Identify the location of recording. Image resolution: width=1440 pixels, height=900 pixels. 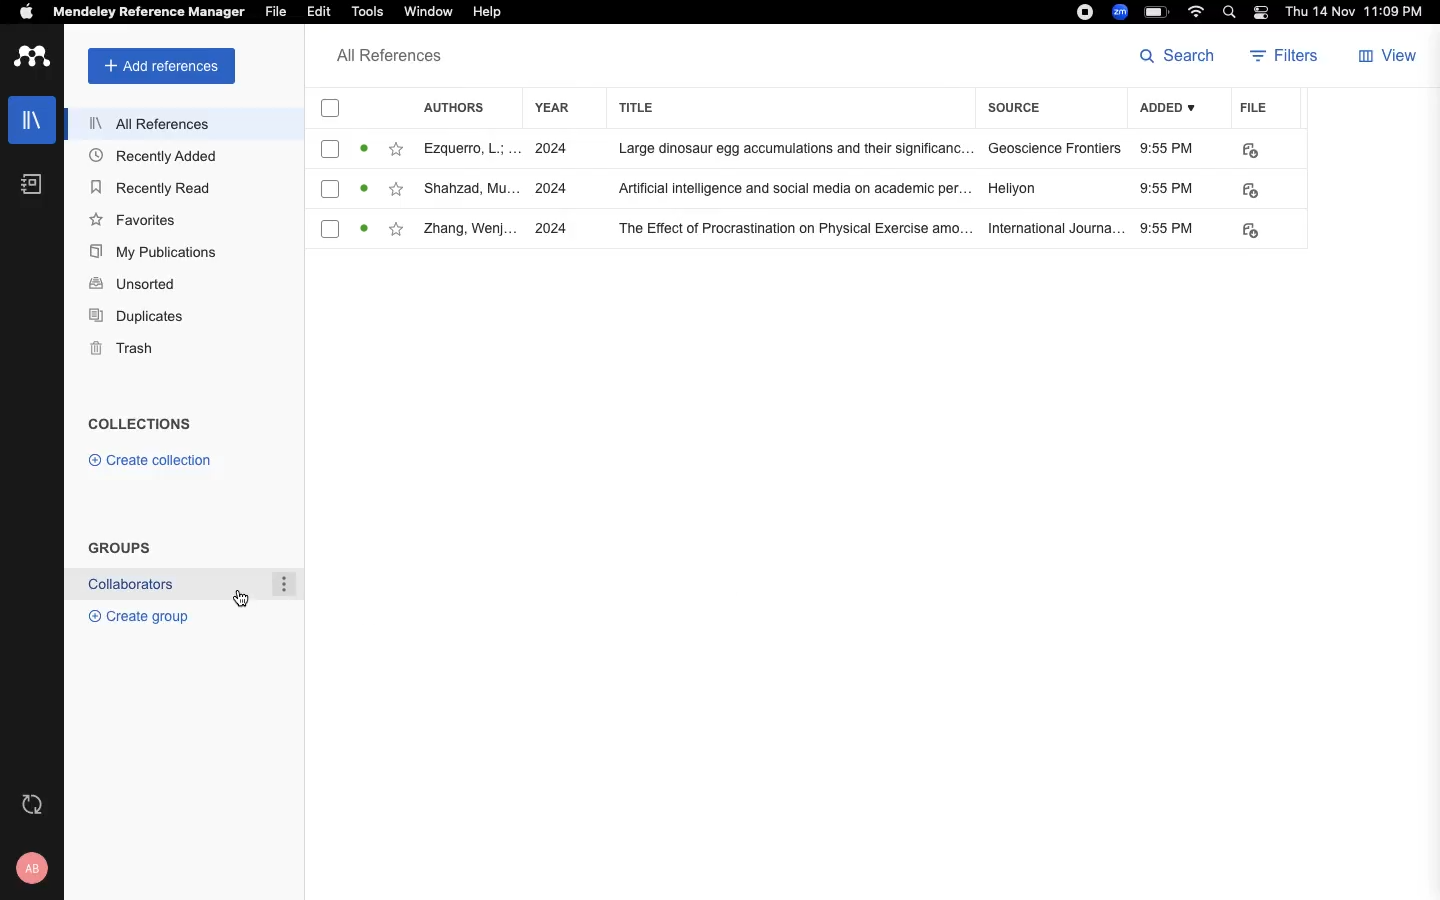
(1082, 13).